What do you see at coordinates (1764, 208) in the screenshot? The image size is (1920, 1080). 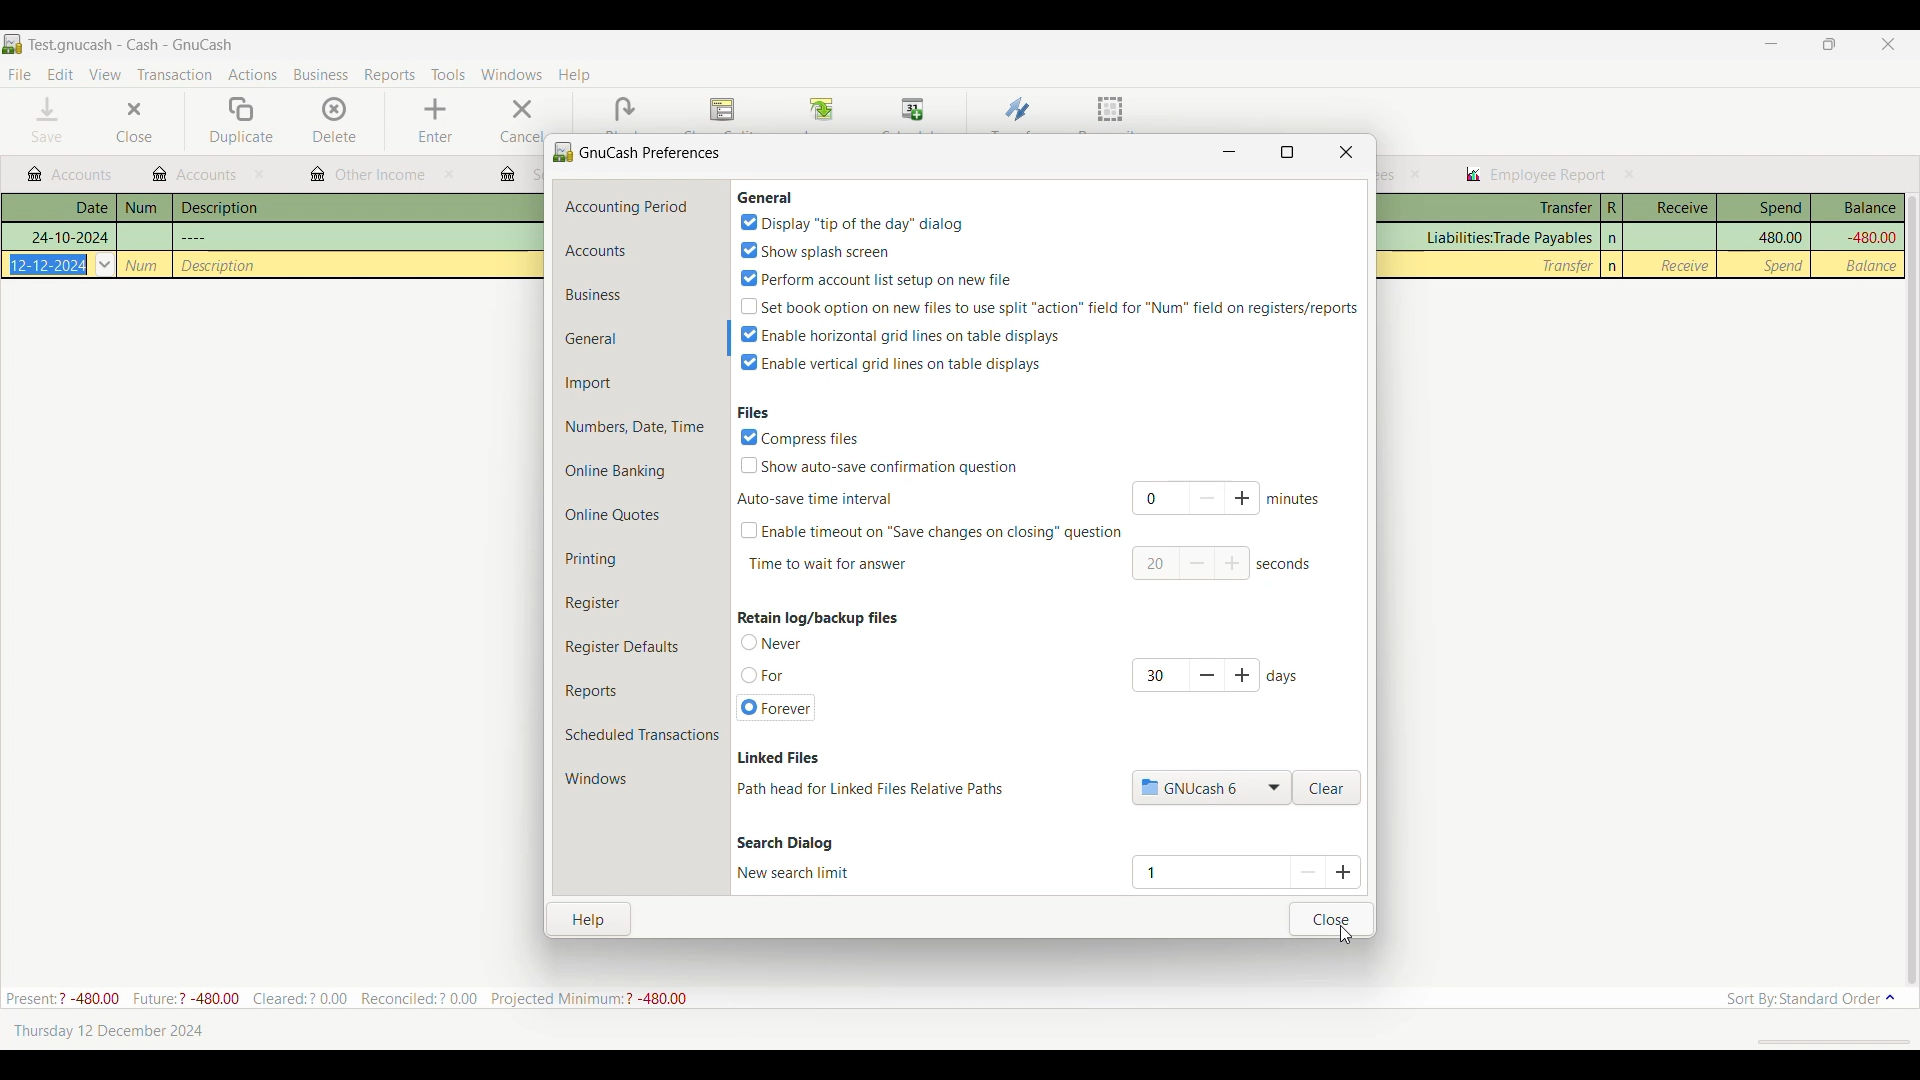 I see `Spend column` at bounding box center [1764, 208].